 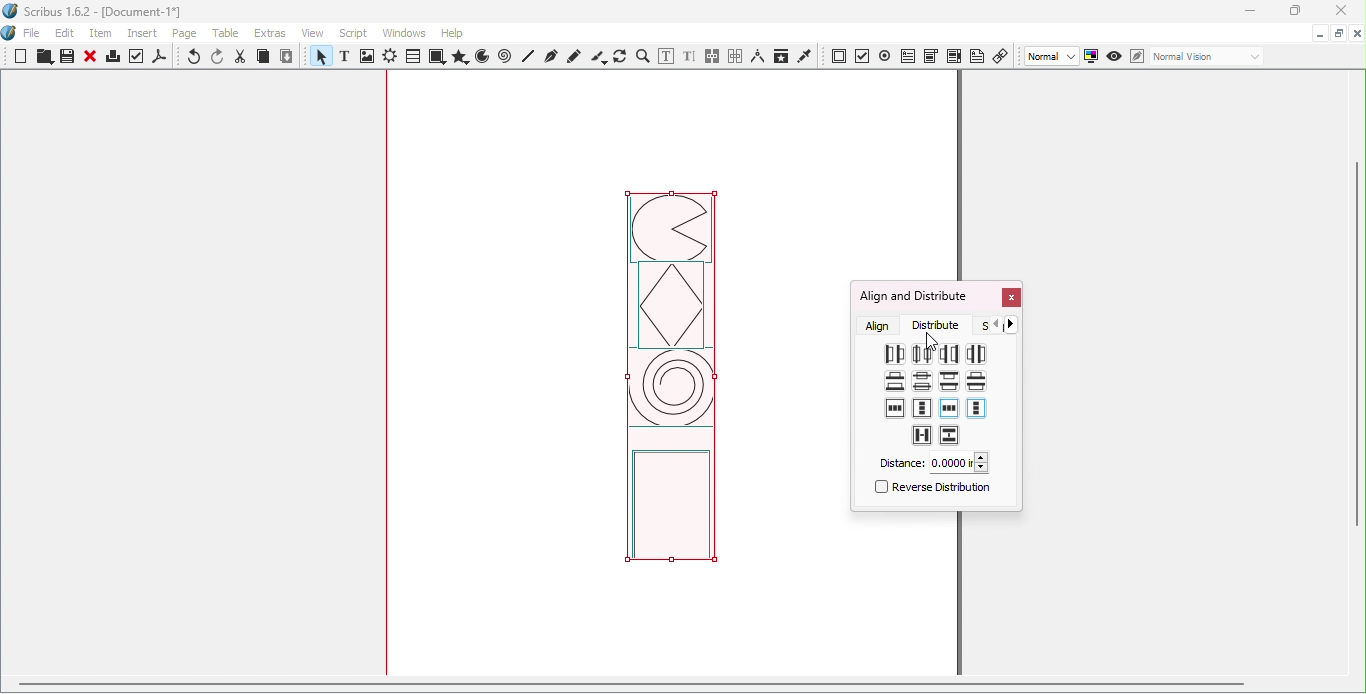 I want to click on Select the visual appearance of the display, so click(x=1206, y=57).